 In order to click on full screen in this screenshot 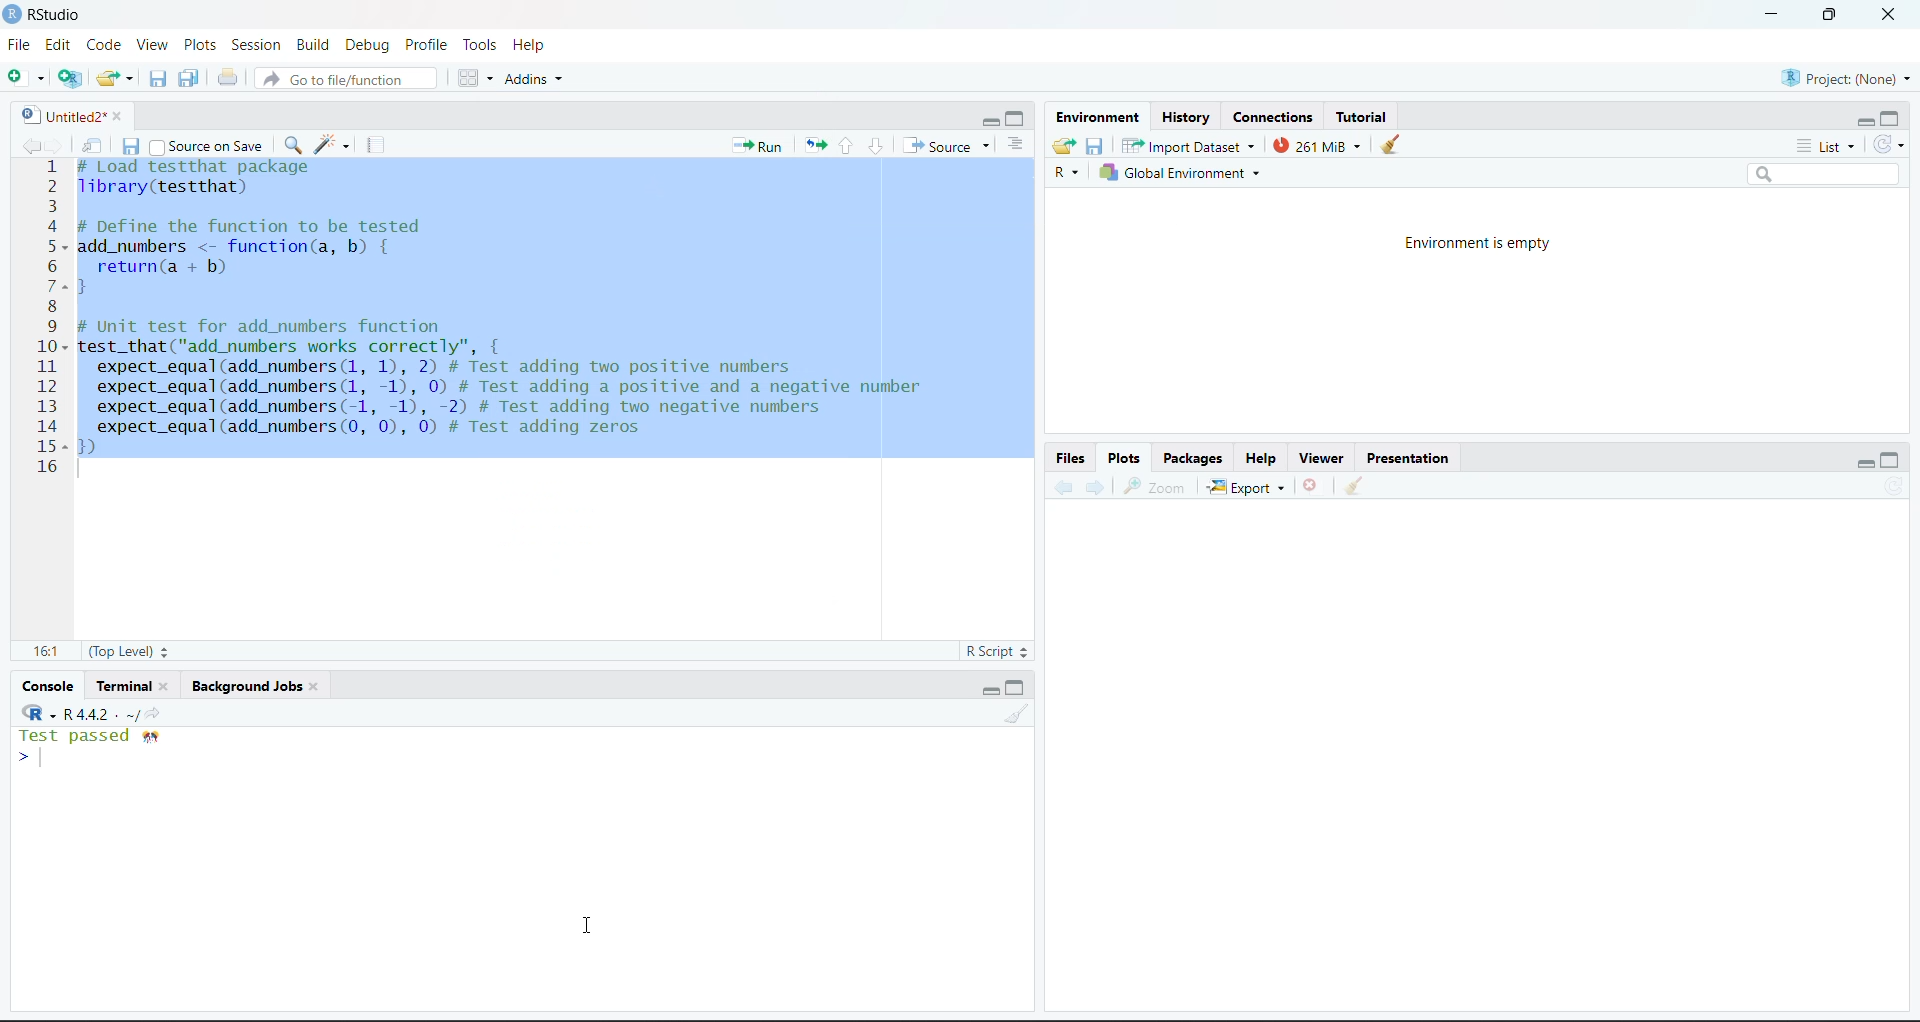, I will do `click(1830, 16)`.